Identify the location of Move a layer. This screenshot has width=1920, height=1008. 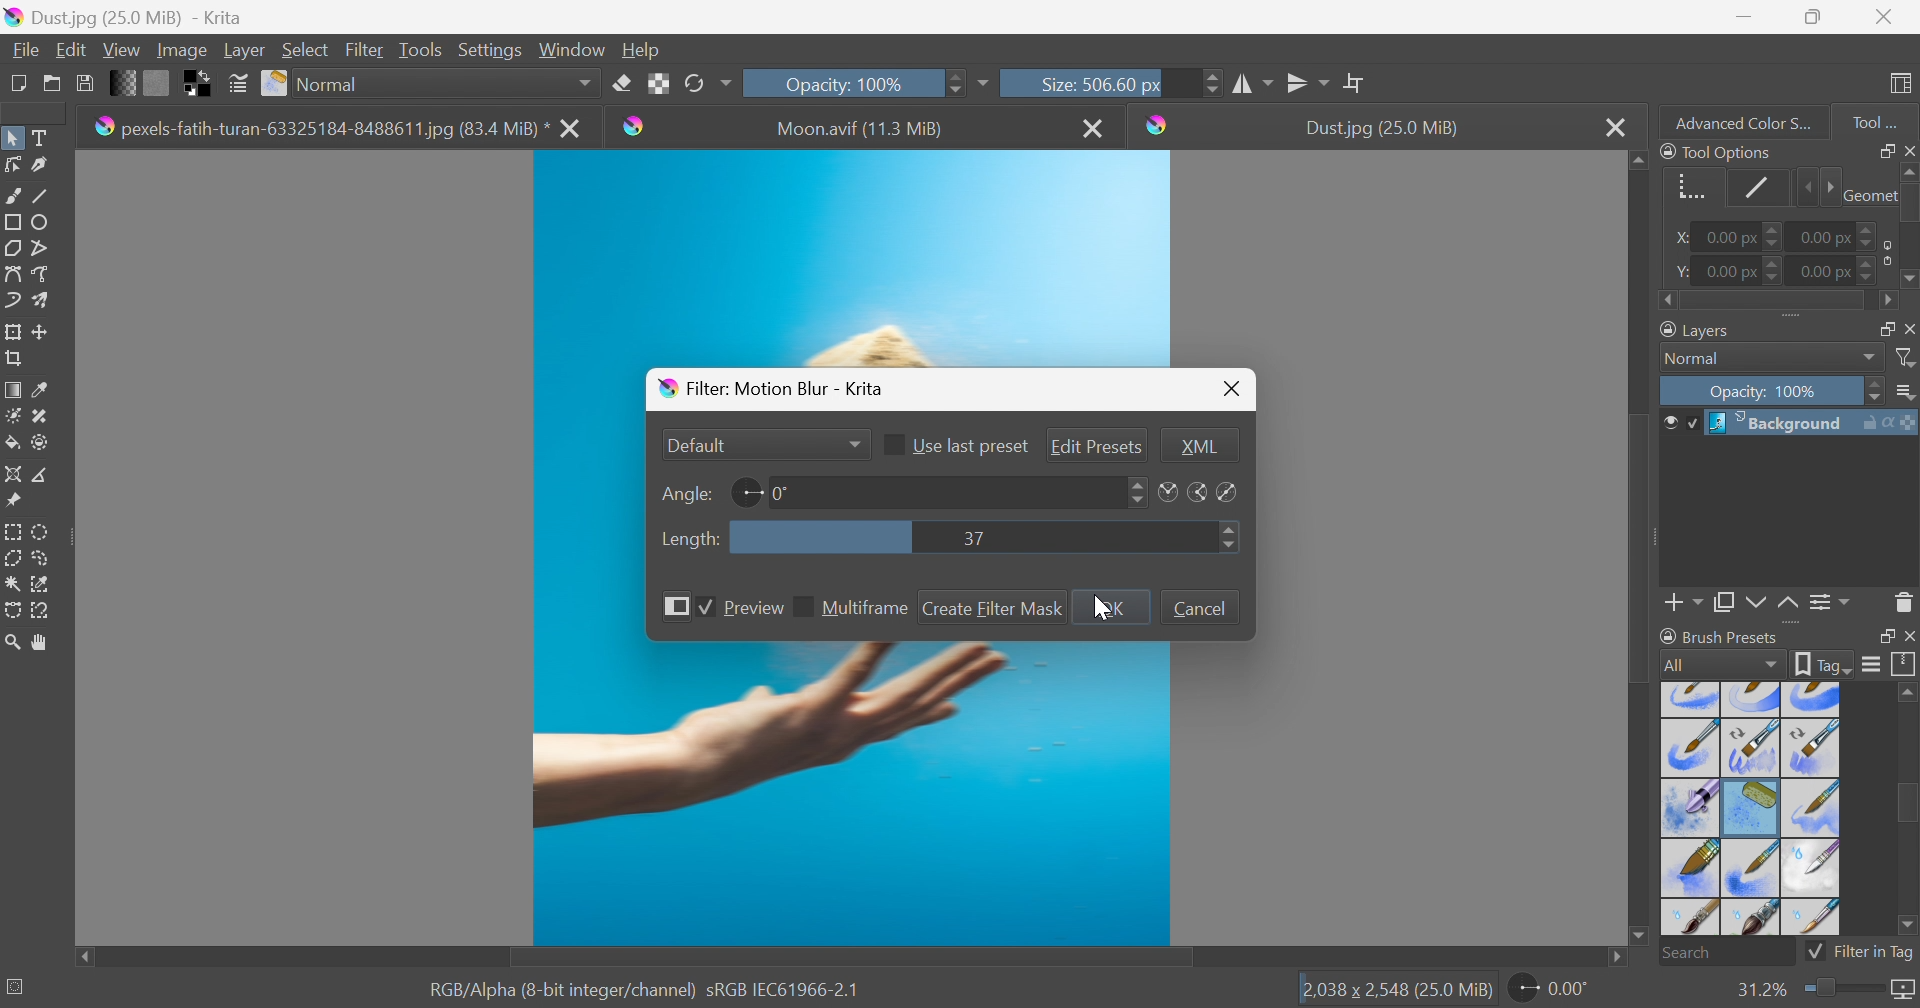
(45, 331).